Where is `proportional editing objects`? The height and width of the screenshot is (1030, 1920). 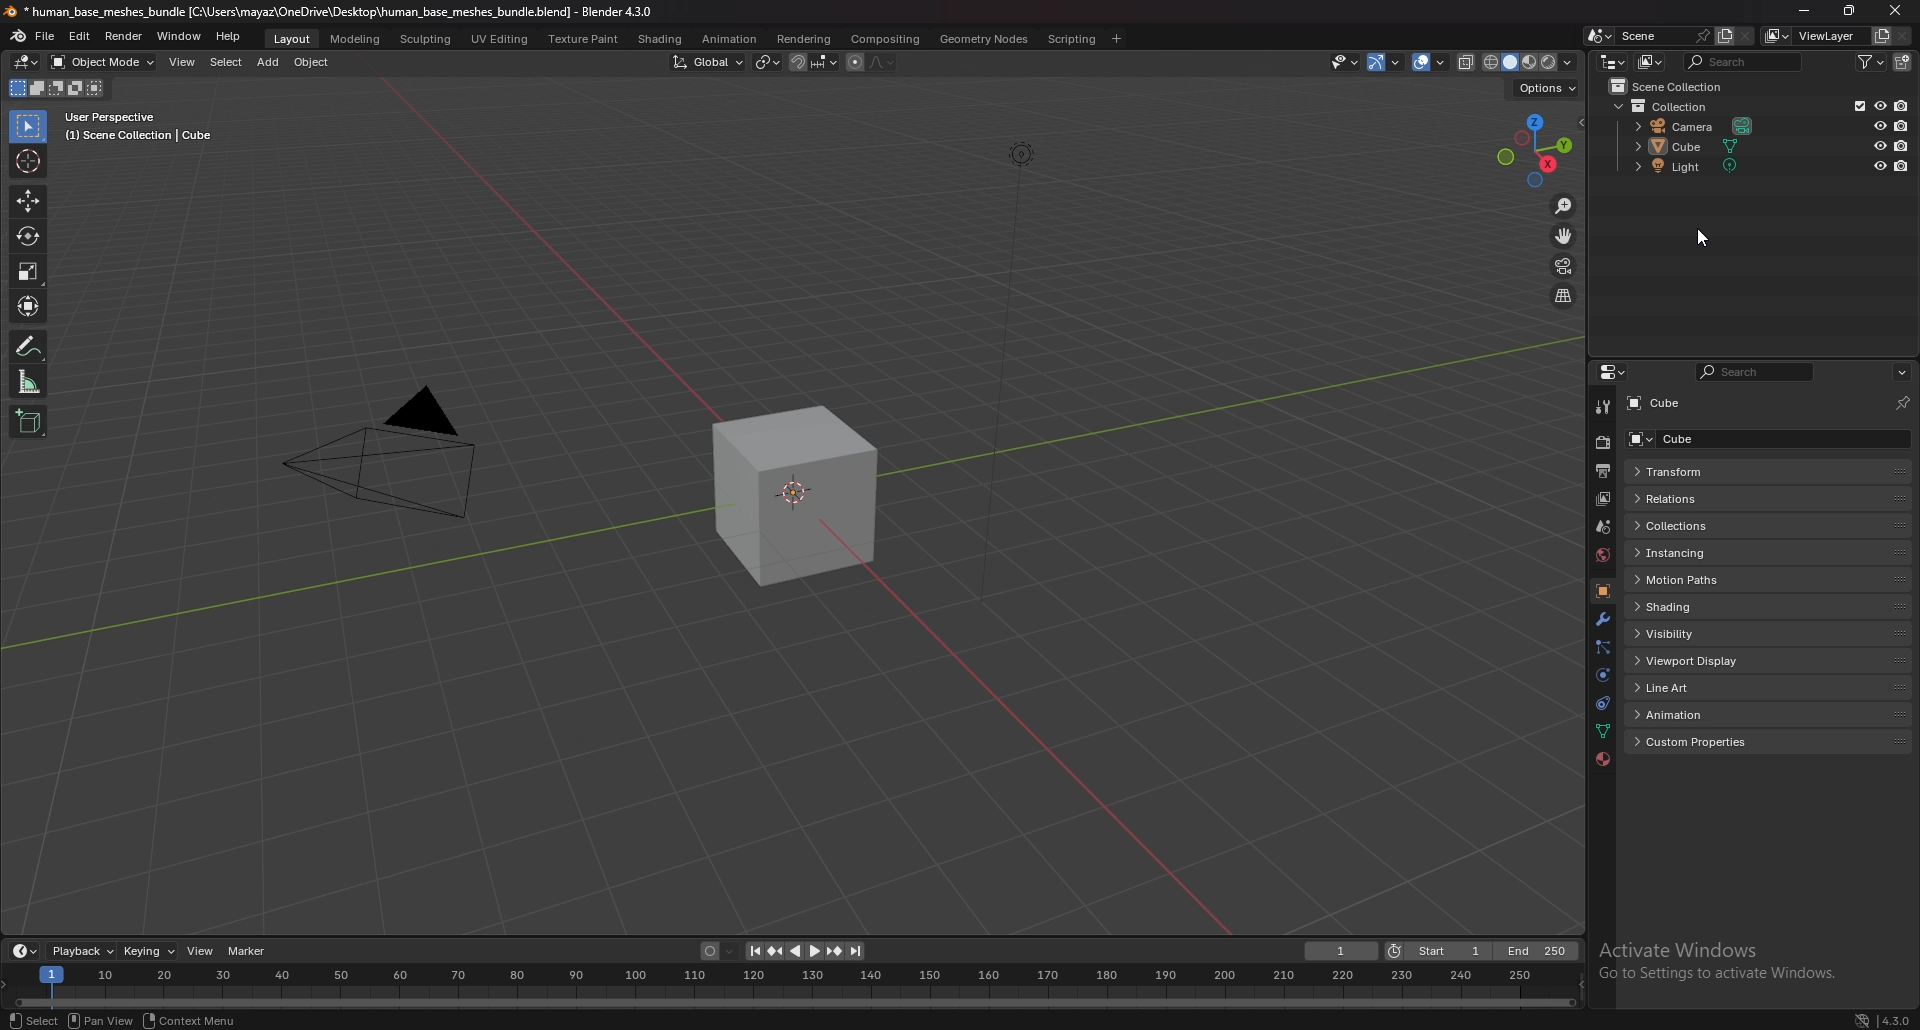
proportional editing objects is located at coordinates (872, 63).